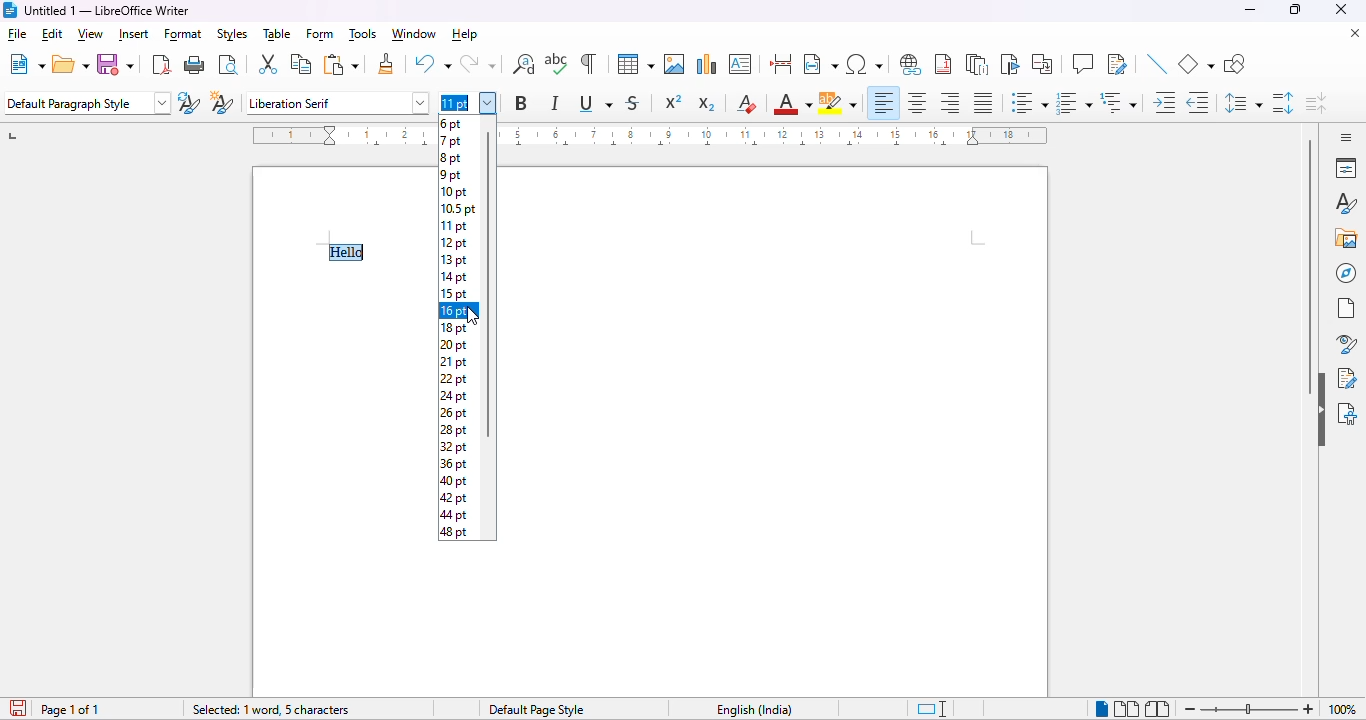  What do you see at coordinates (223, 102) in the screenshot?
I see `new style from selection` at bounding box center [223, 102].